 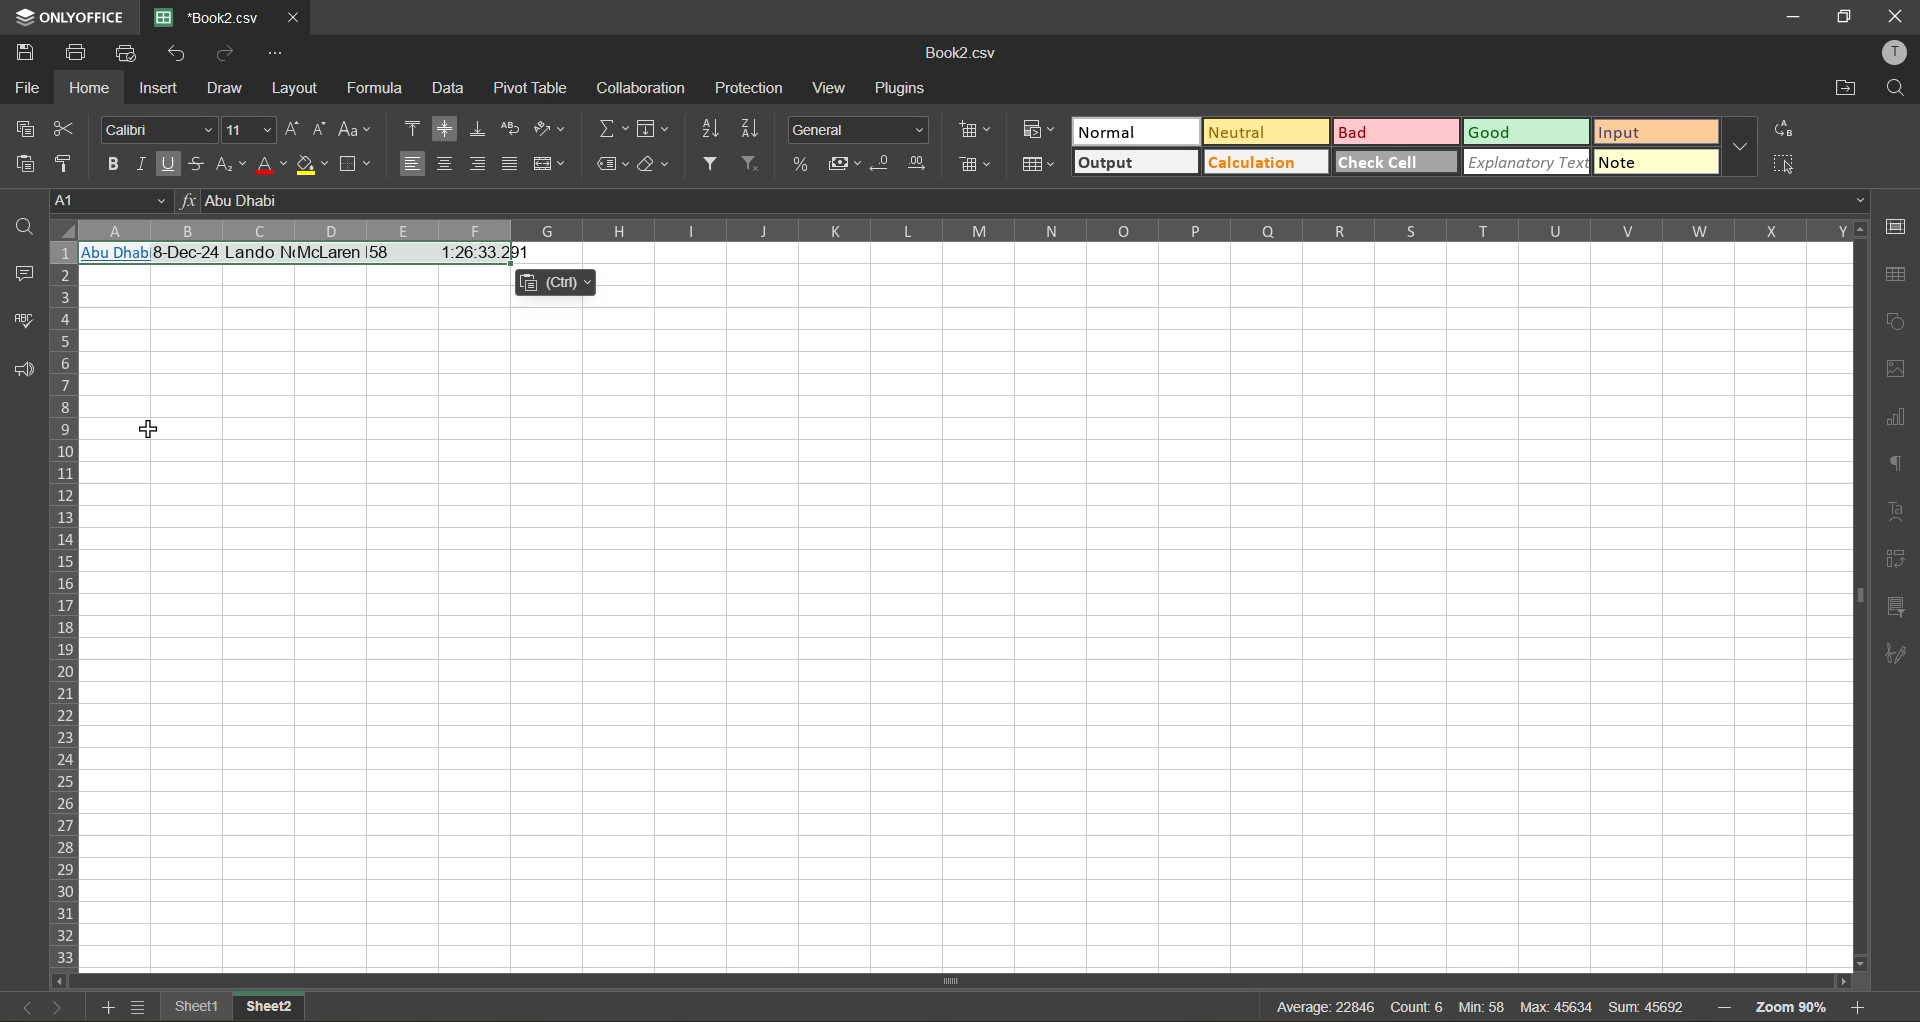 I want to click on slicer, so click(x=1897, y=608).